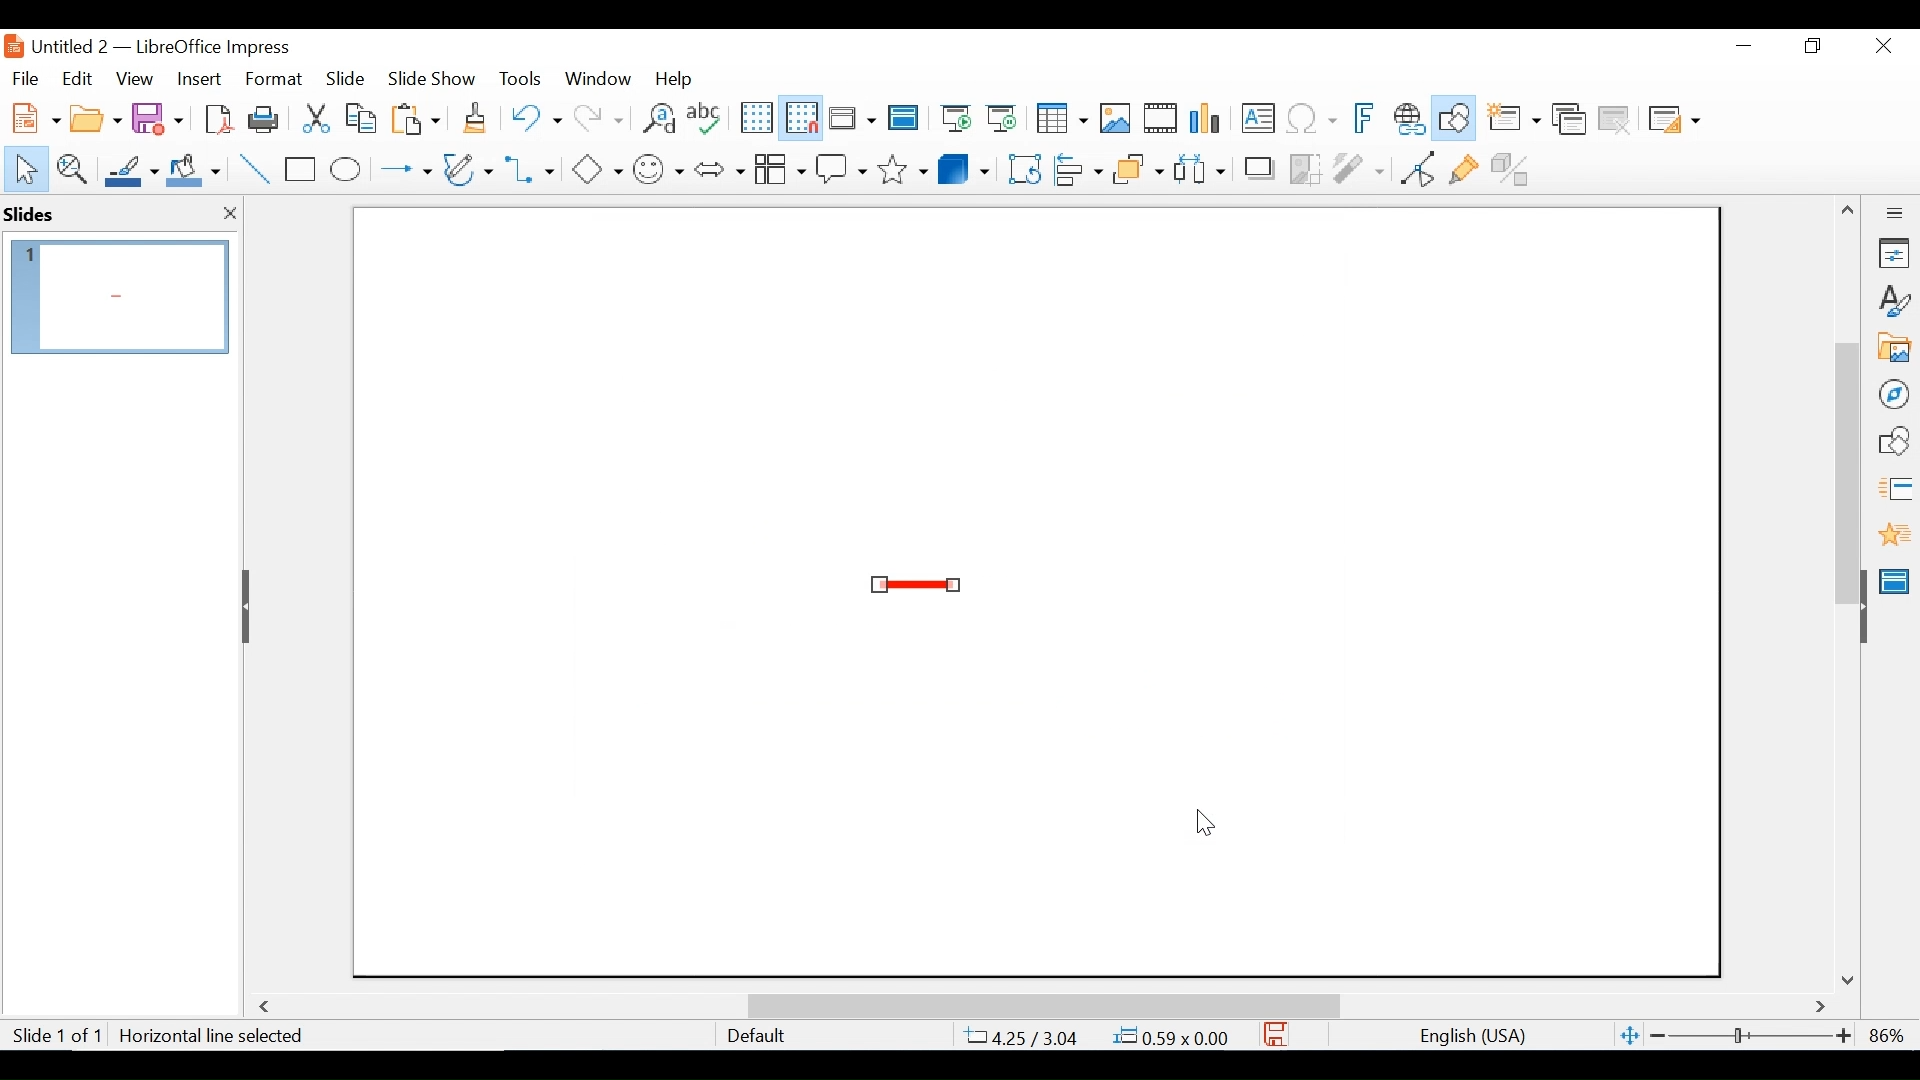  I want to click on Select atleast three images to Distribute, so click(1199, 167).